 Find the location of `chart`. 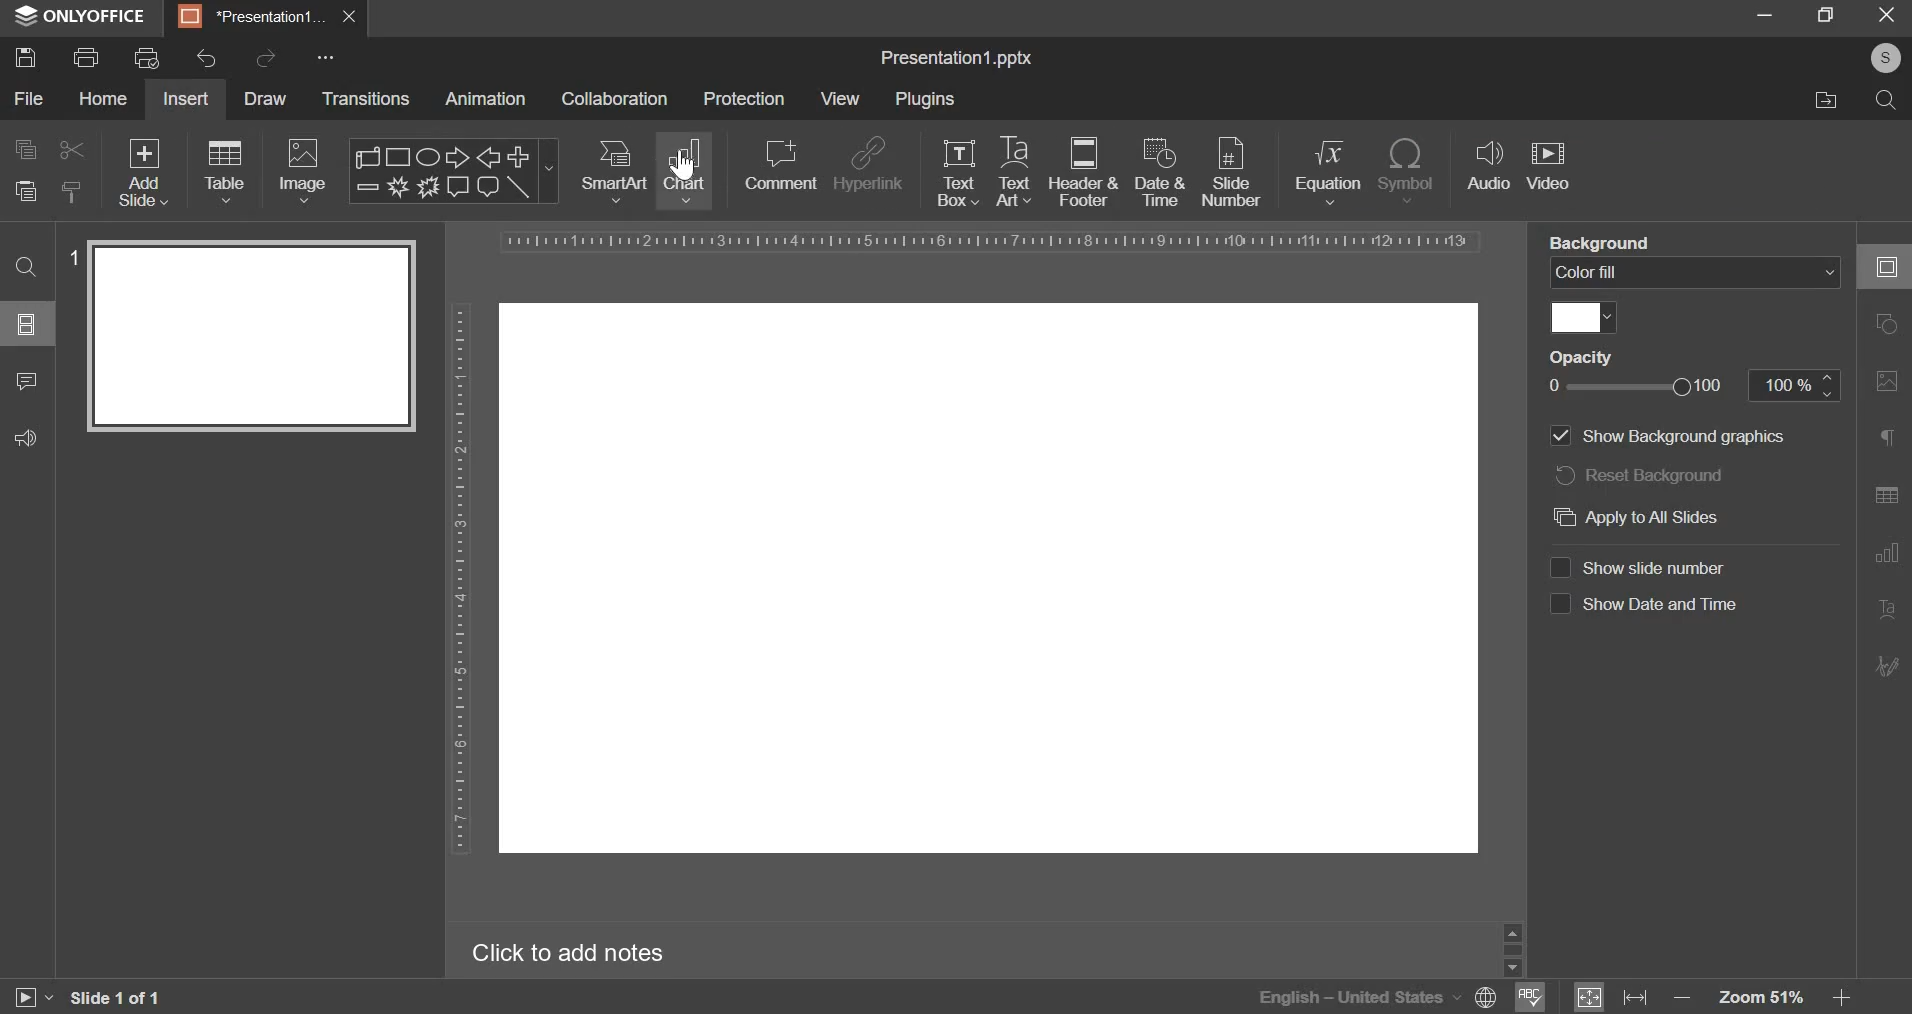

chart is located at coordinates (687, 171).